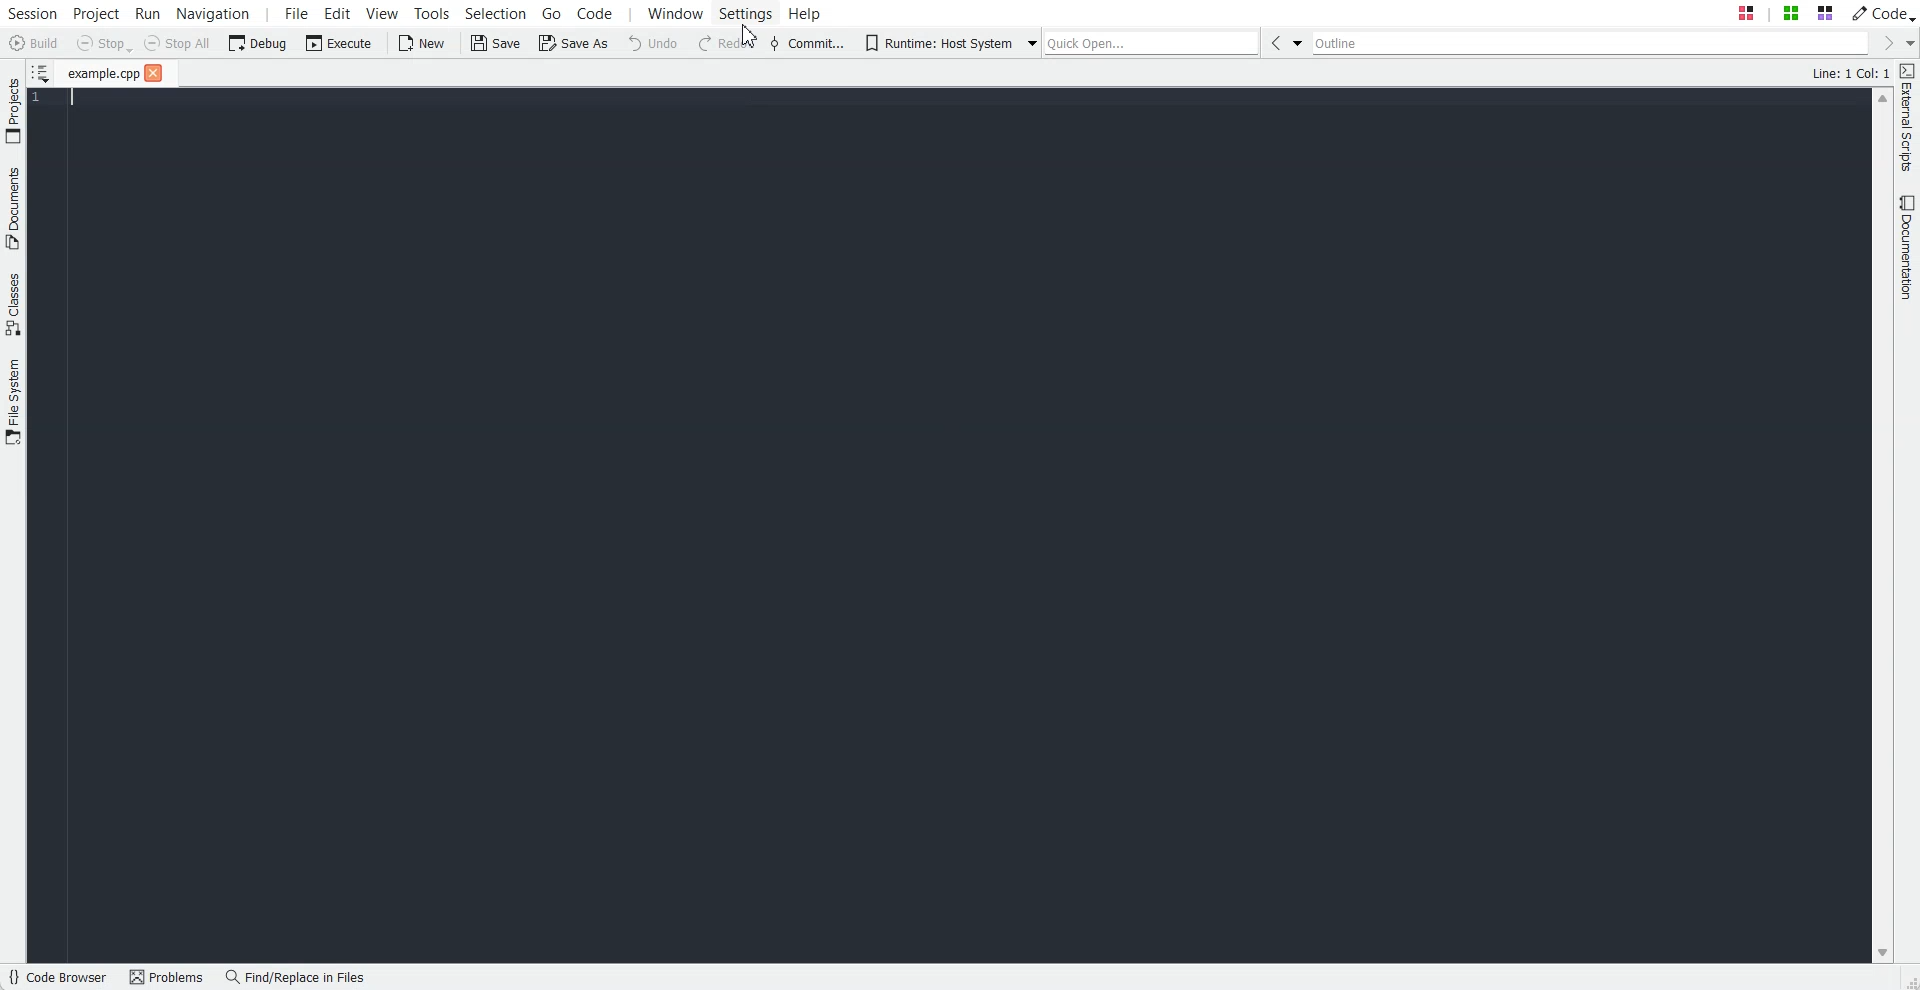  What do you see at coordinates (154, 72) in the screenshot?
I see `Close` at bounding box center [154, 72].